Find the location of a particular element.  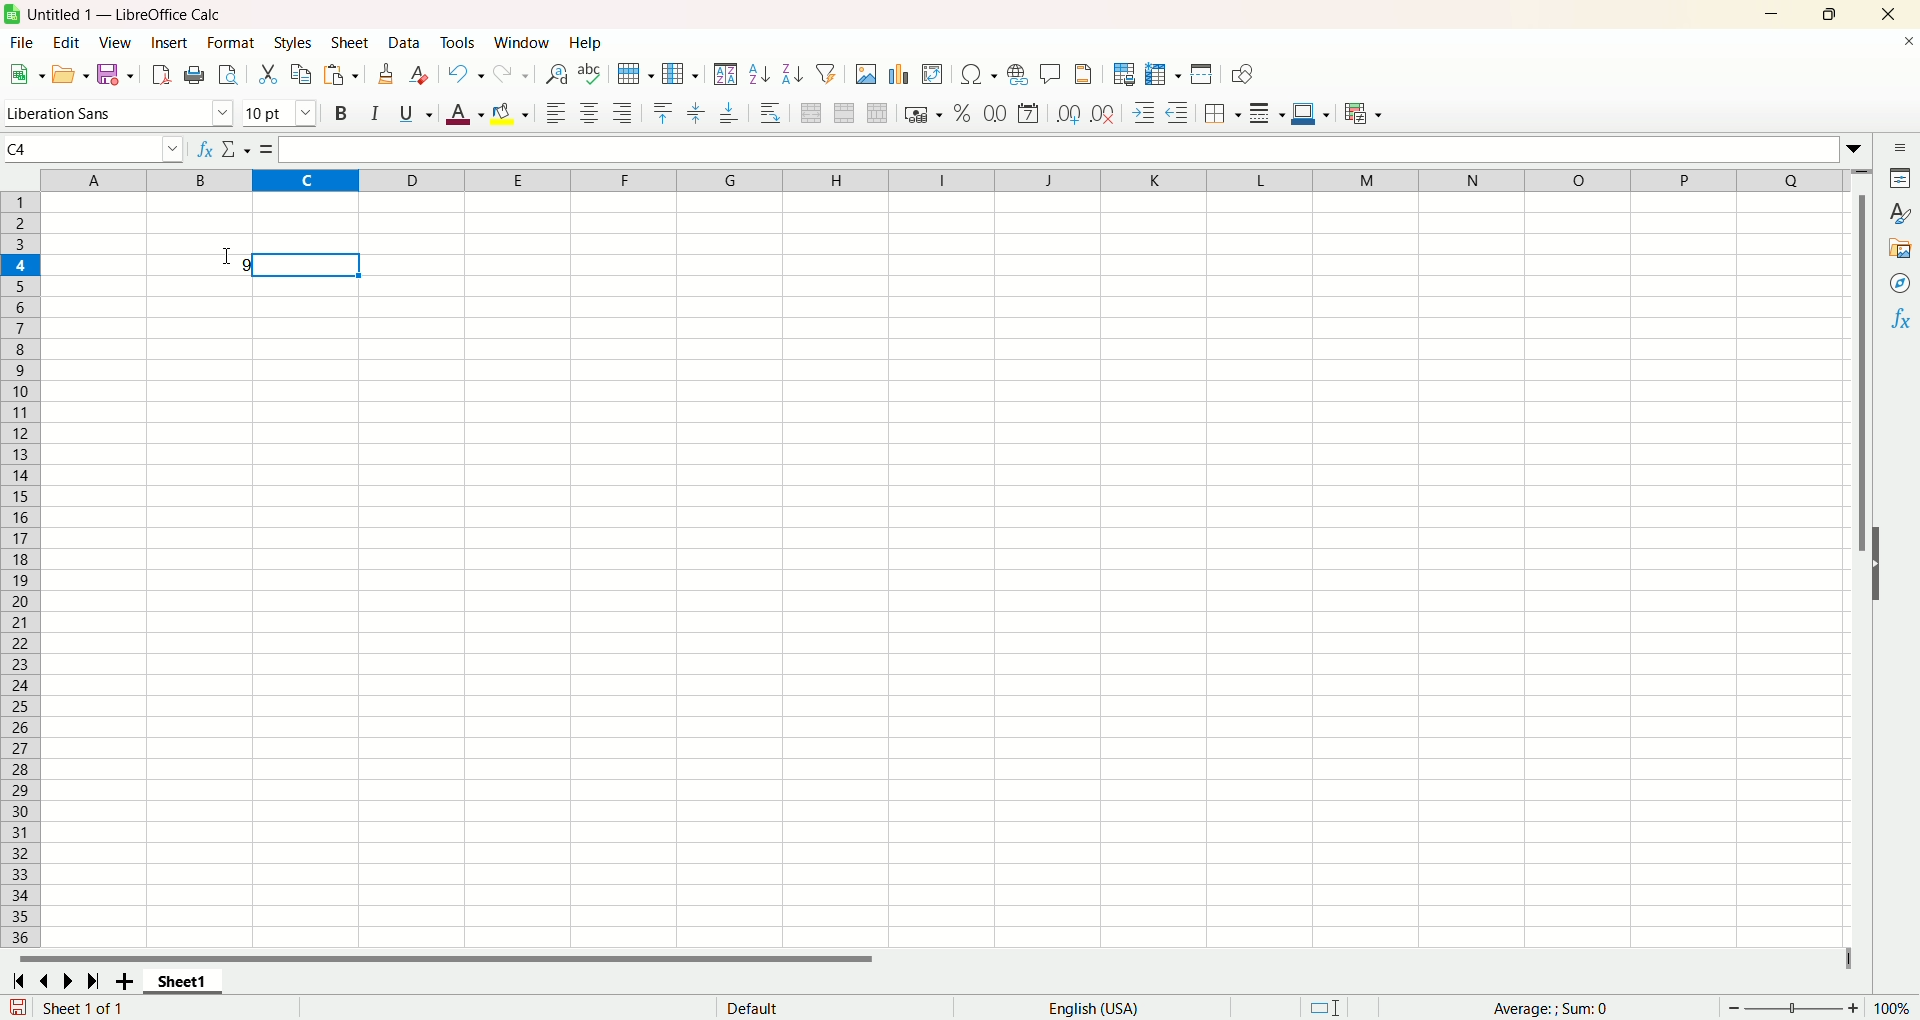

formula output is located at coordinates (199, 265).